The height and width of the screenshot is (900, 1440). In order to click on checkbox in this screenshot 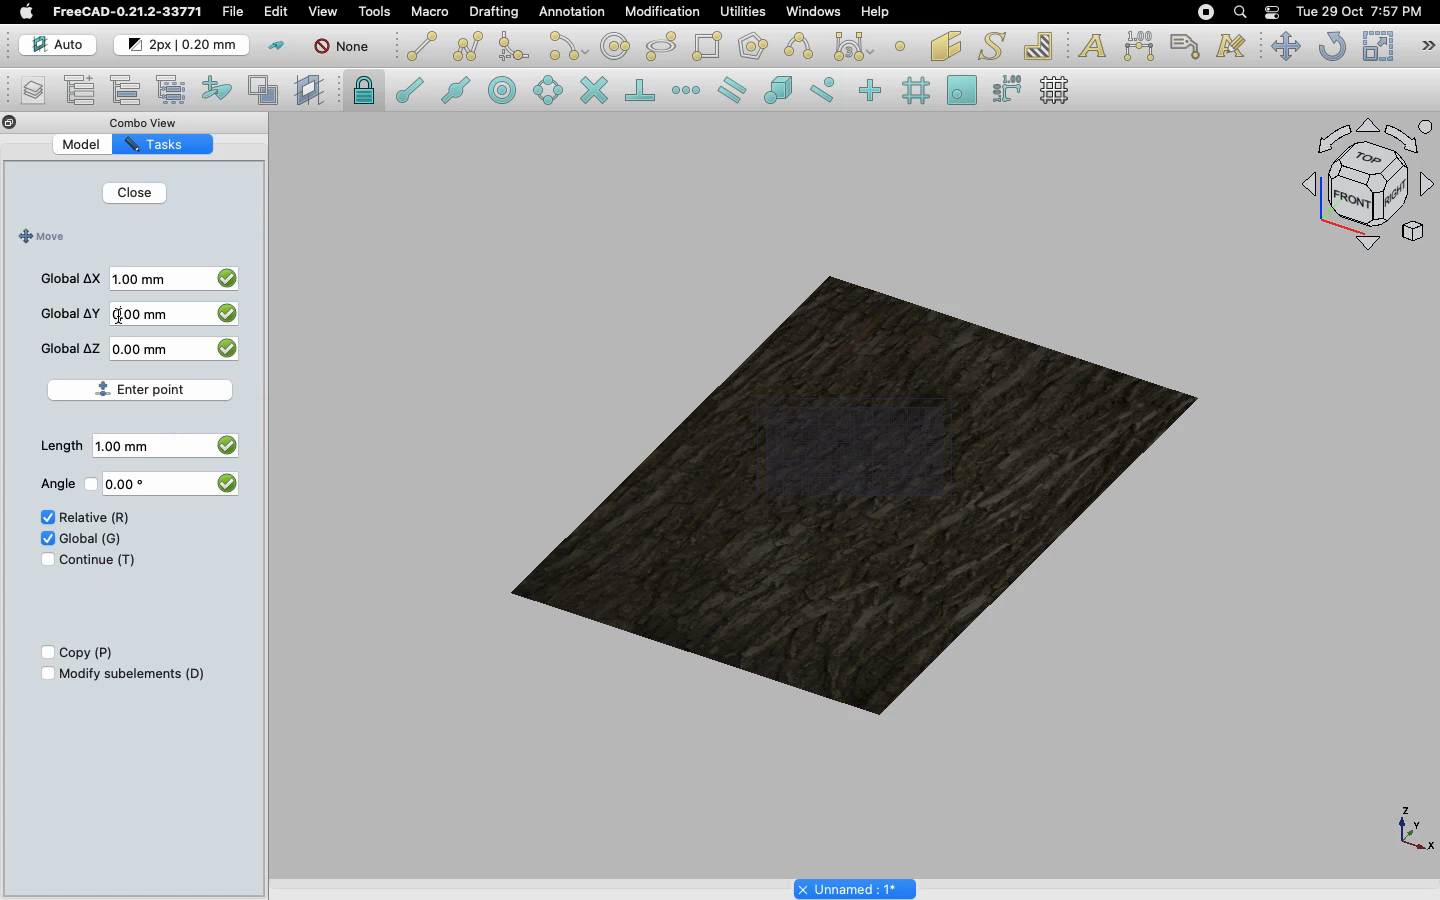, I will do `click(226, 316)`.